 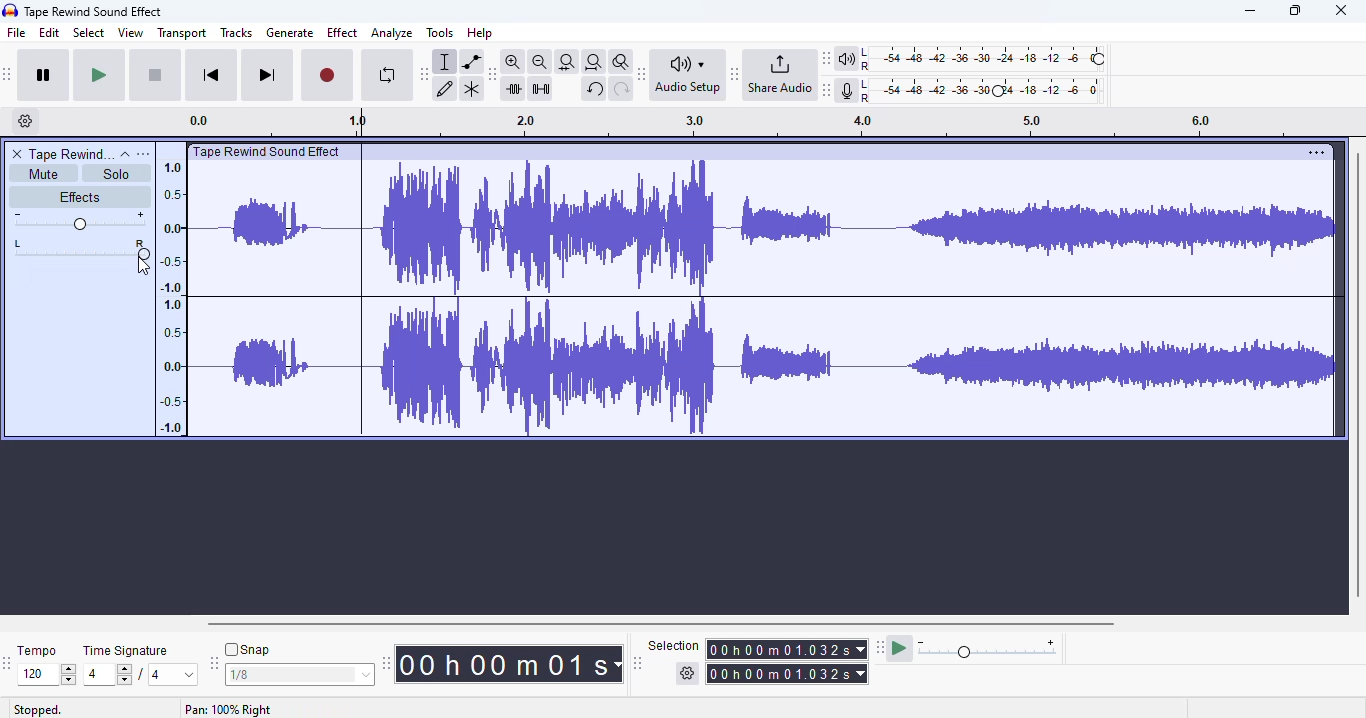 I want to click on audacity time , so click(x=508, y=665).